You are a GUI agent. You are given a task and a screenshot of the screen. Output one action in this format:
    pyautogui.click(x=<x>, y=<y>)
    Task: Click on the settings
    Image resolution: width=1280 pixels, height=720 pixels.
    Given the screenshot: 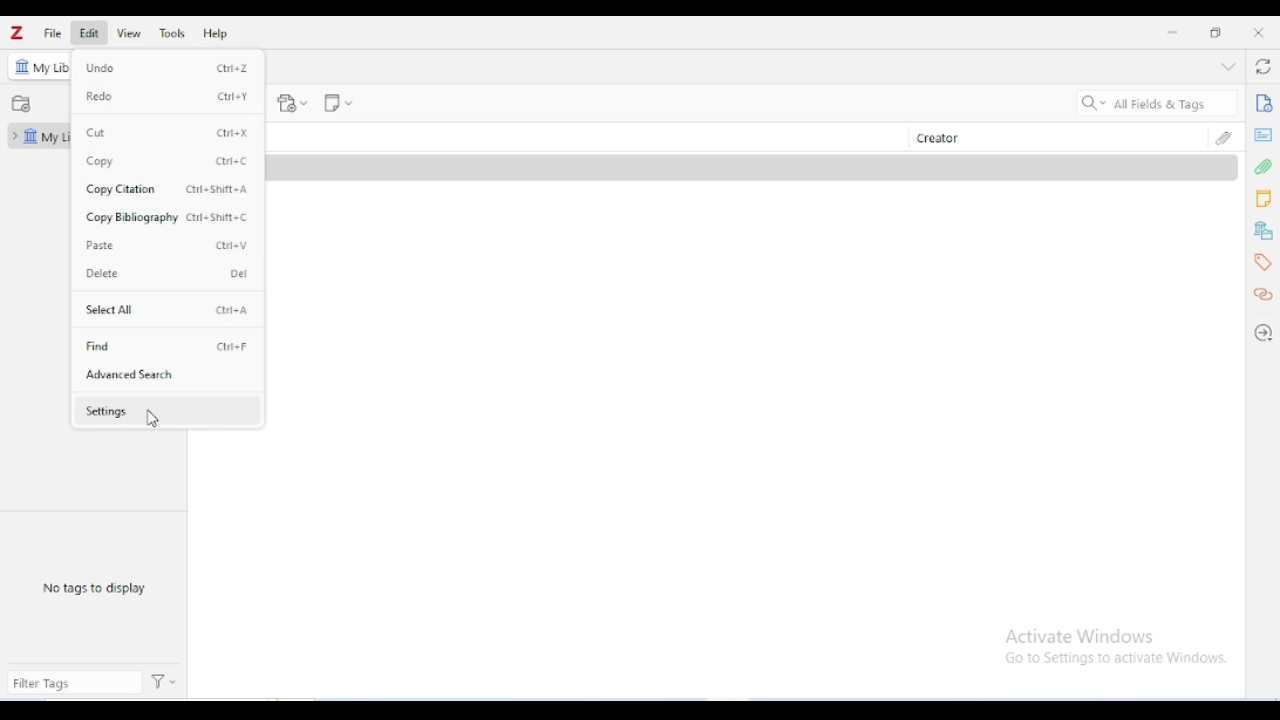 What is the action you would take?
    pyautogui.click(x=106, y=412)
    